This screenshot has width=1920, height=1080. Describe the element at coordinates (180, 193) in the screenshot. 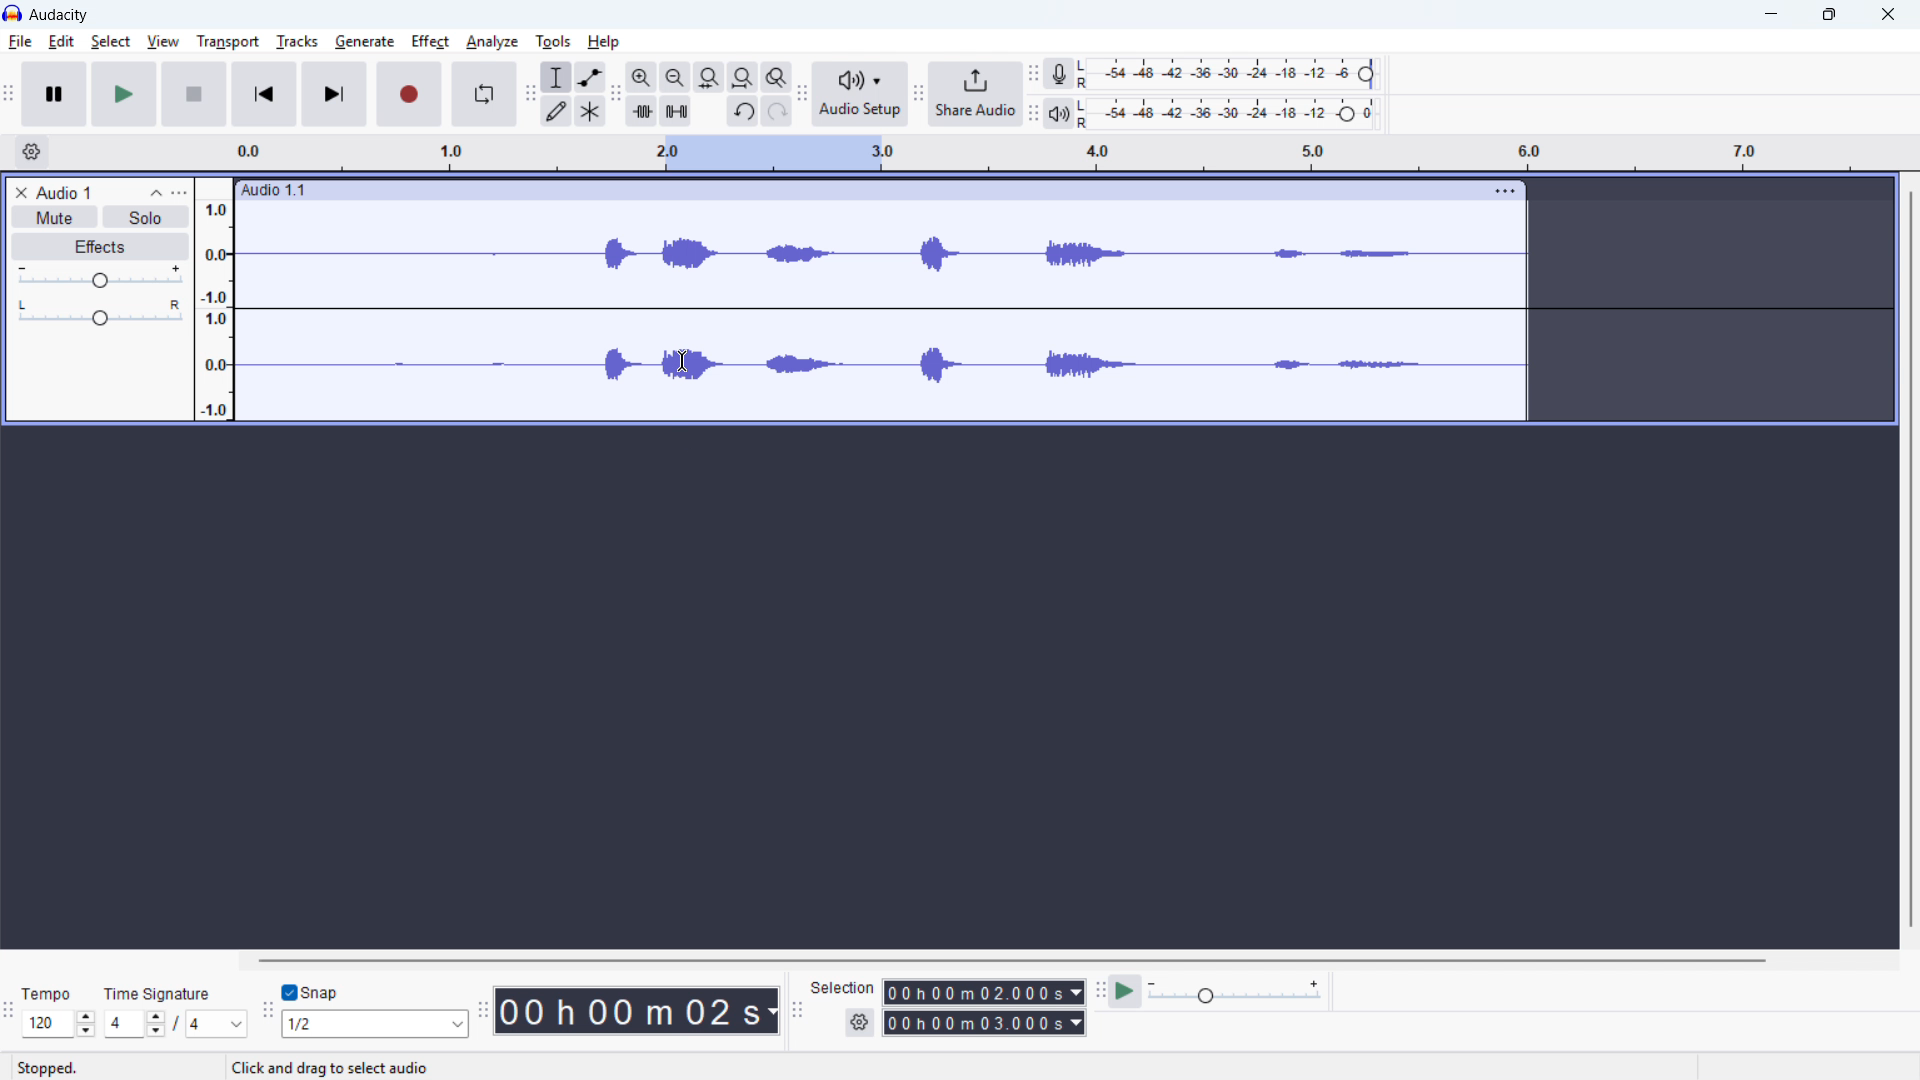

I see `Trap control panel menu` at that location.